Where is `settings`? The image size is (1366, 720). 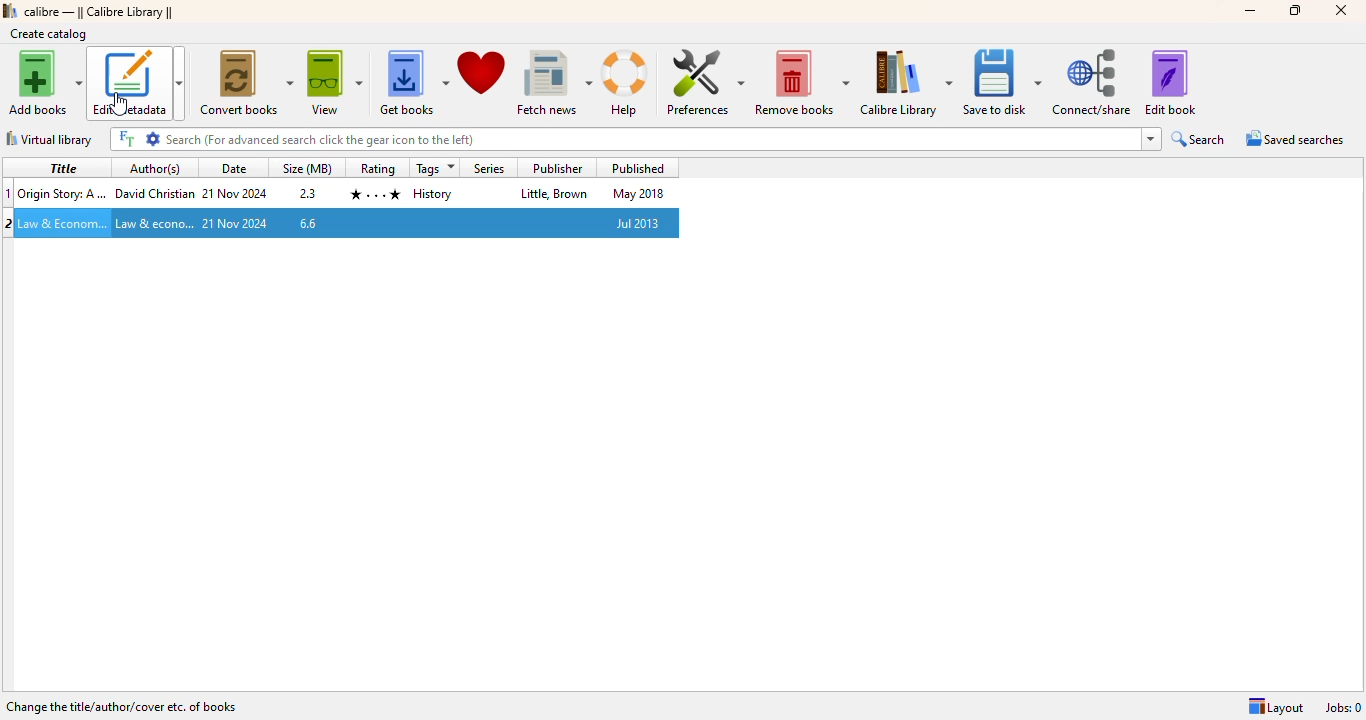 settings is located at coordinates (153, 139).